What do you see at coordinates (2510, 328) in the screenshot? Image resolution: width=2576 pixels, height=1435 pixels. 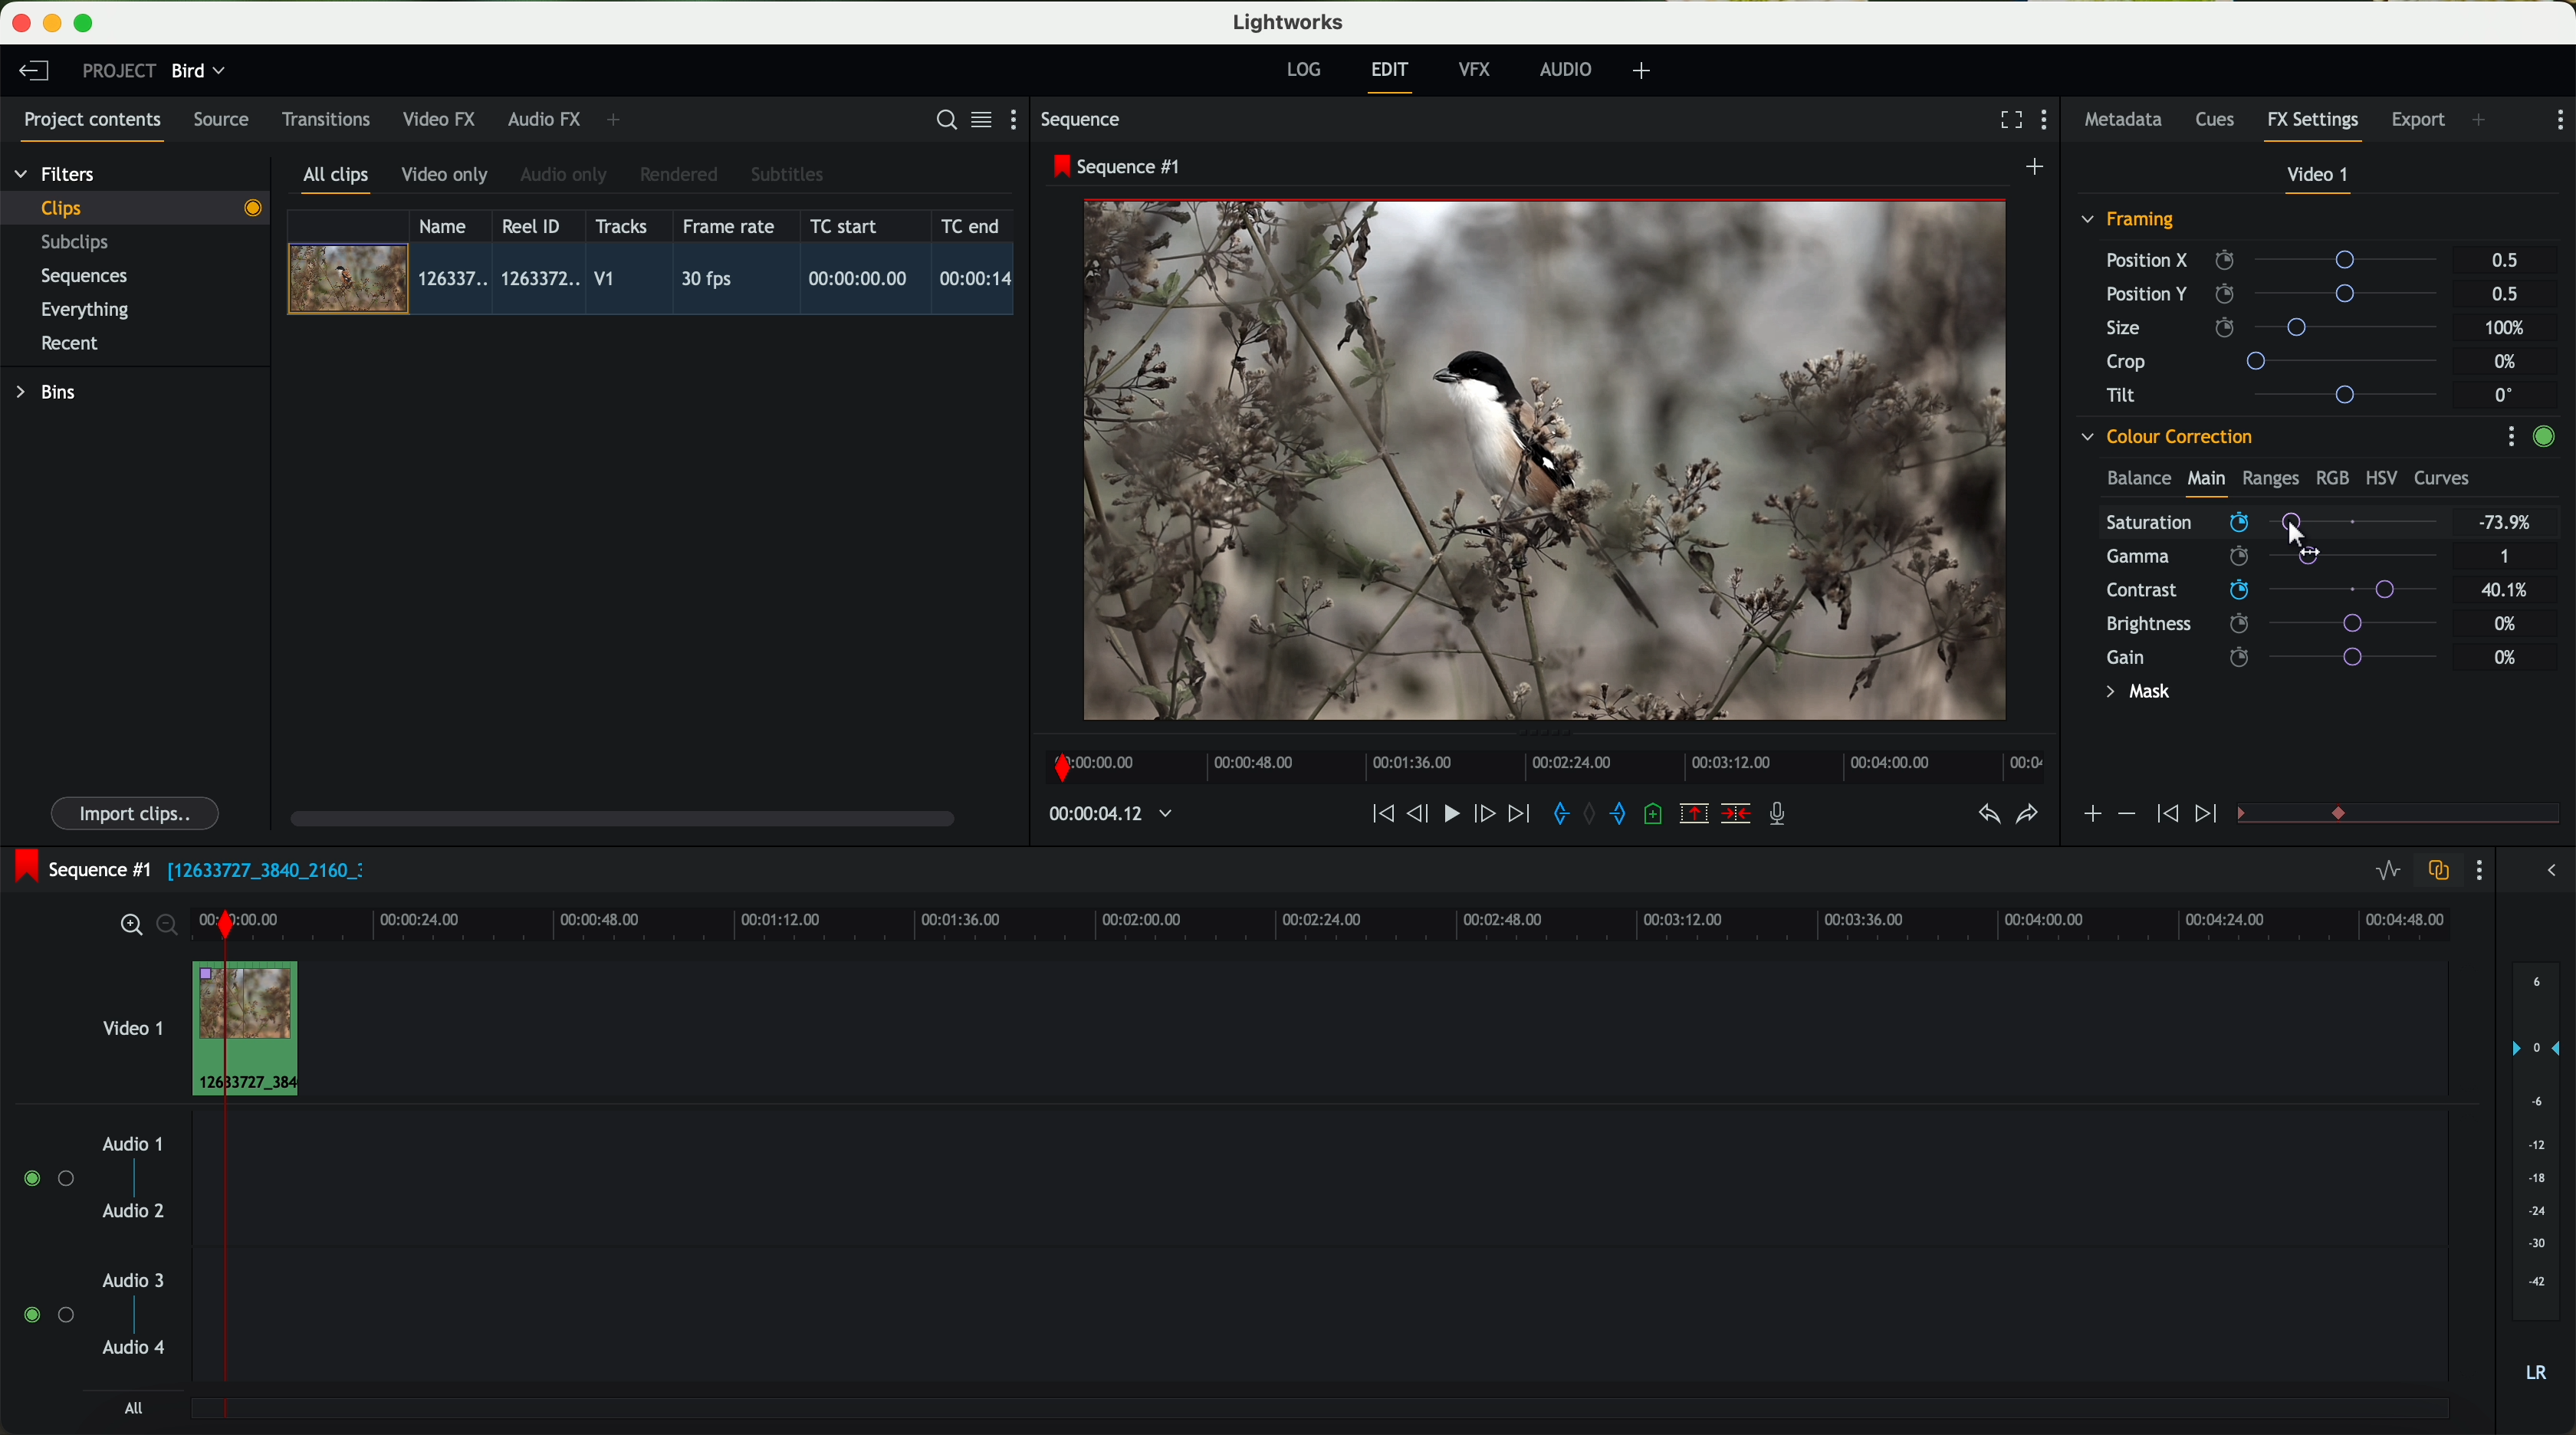 I see `100%` at bounding box center [2510, 328].